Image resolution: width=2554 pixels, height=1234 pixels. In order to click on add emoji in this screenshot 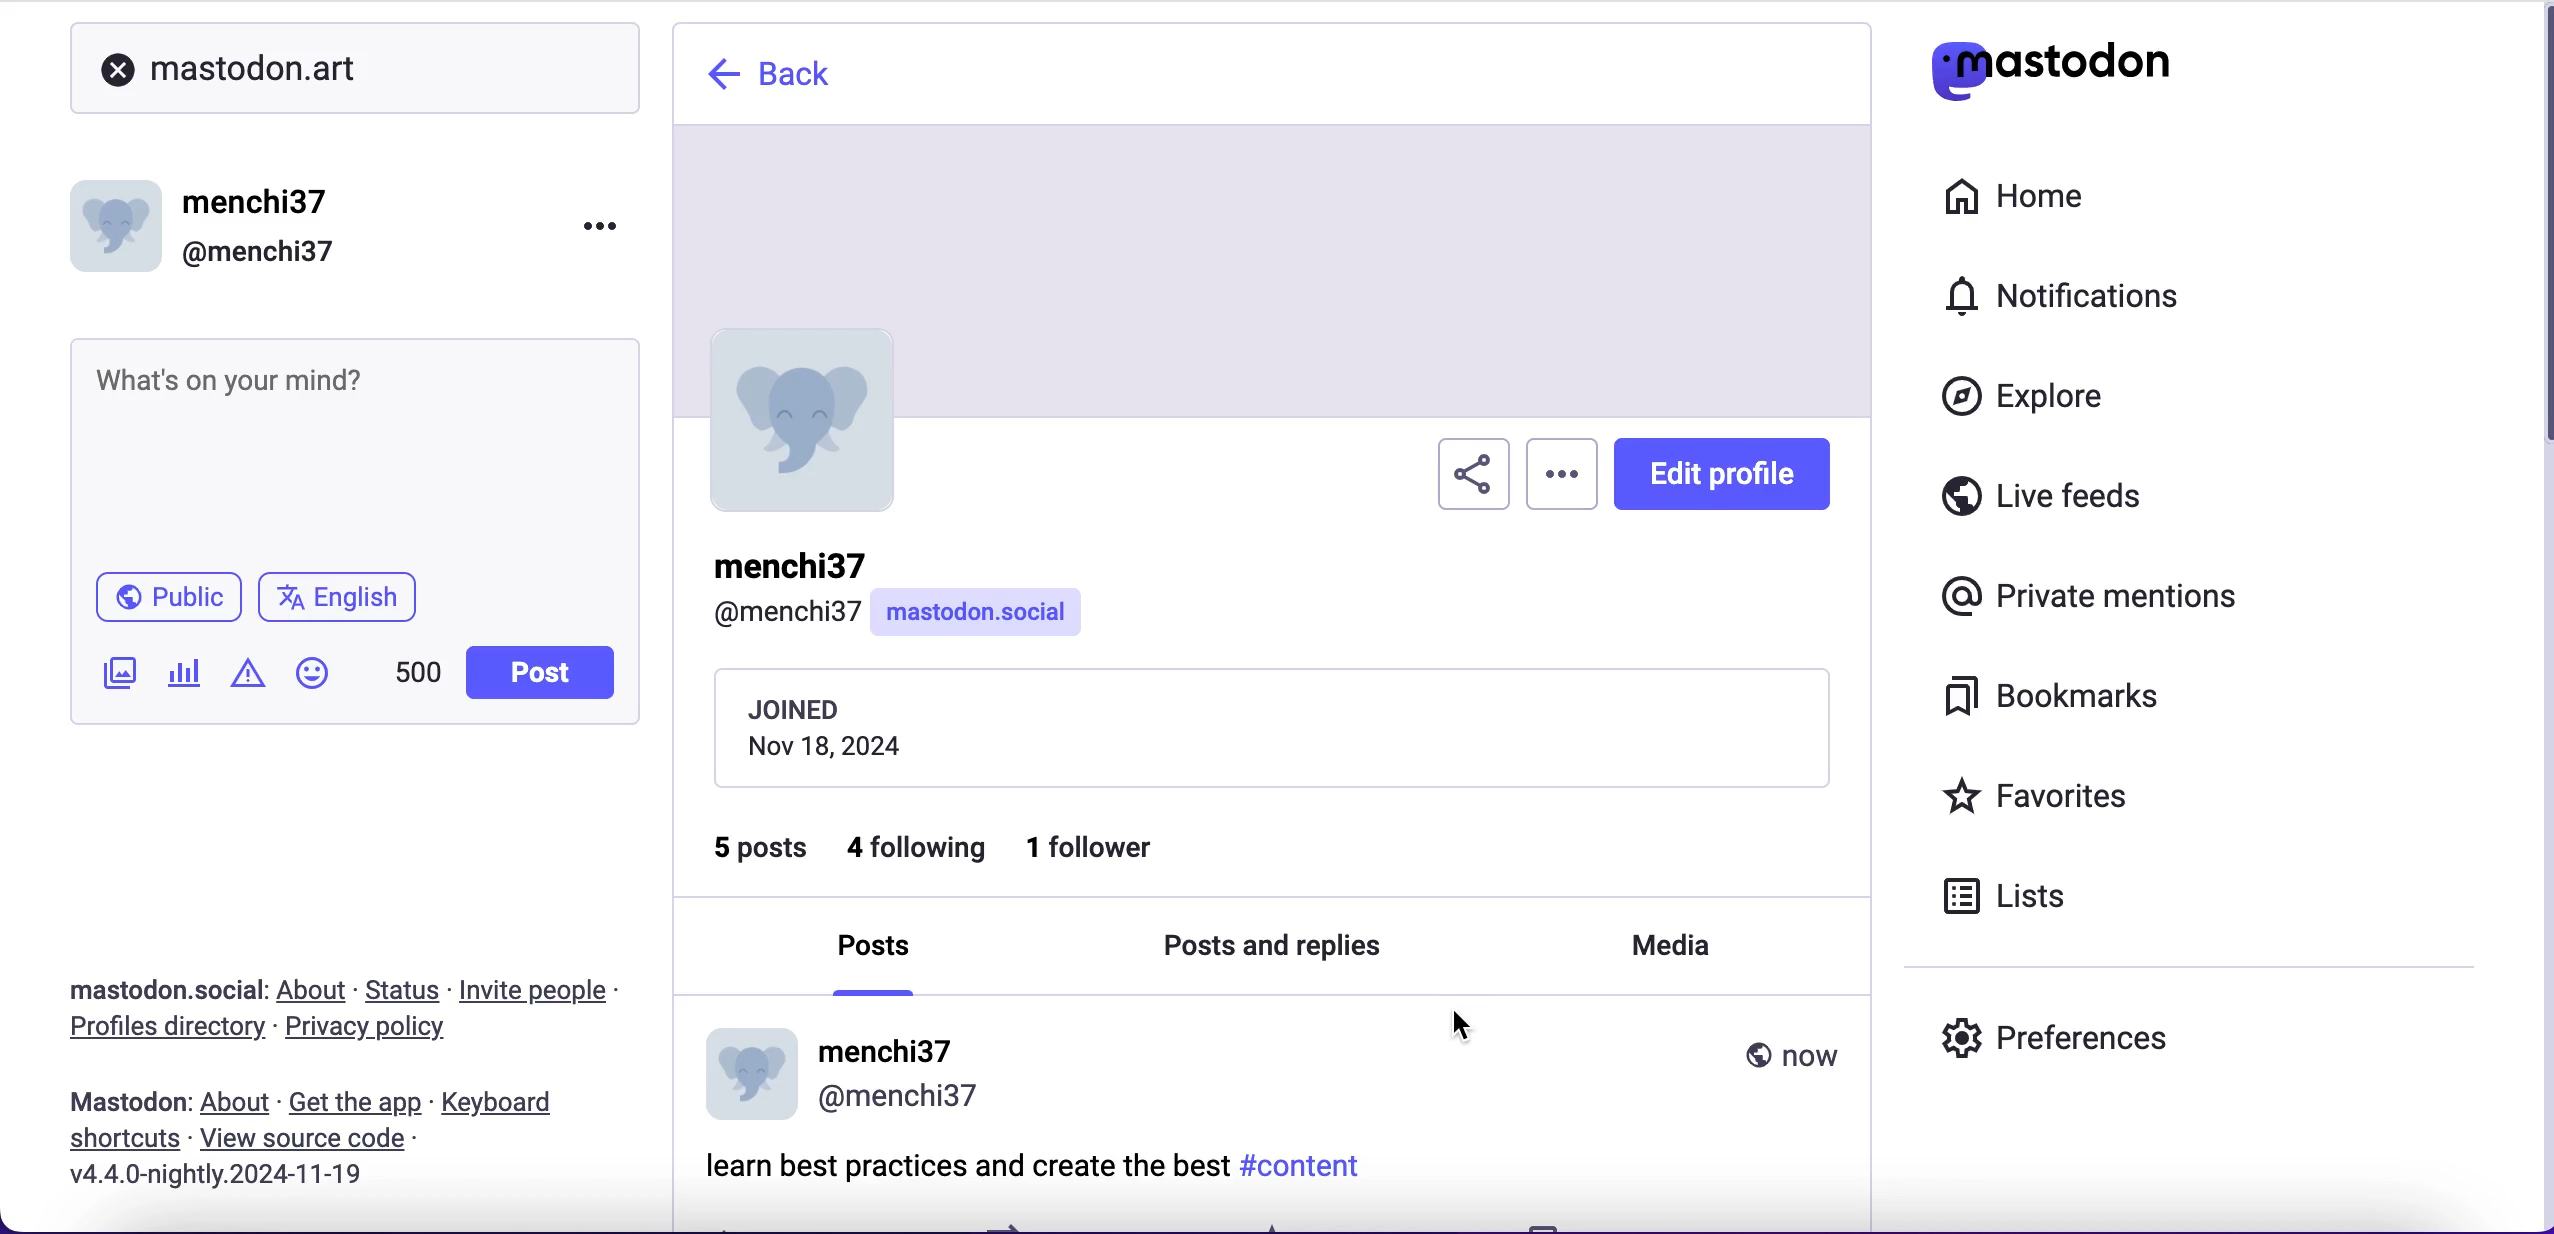, I will do `click(313, 682)`.